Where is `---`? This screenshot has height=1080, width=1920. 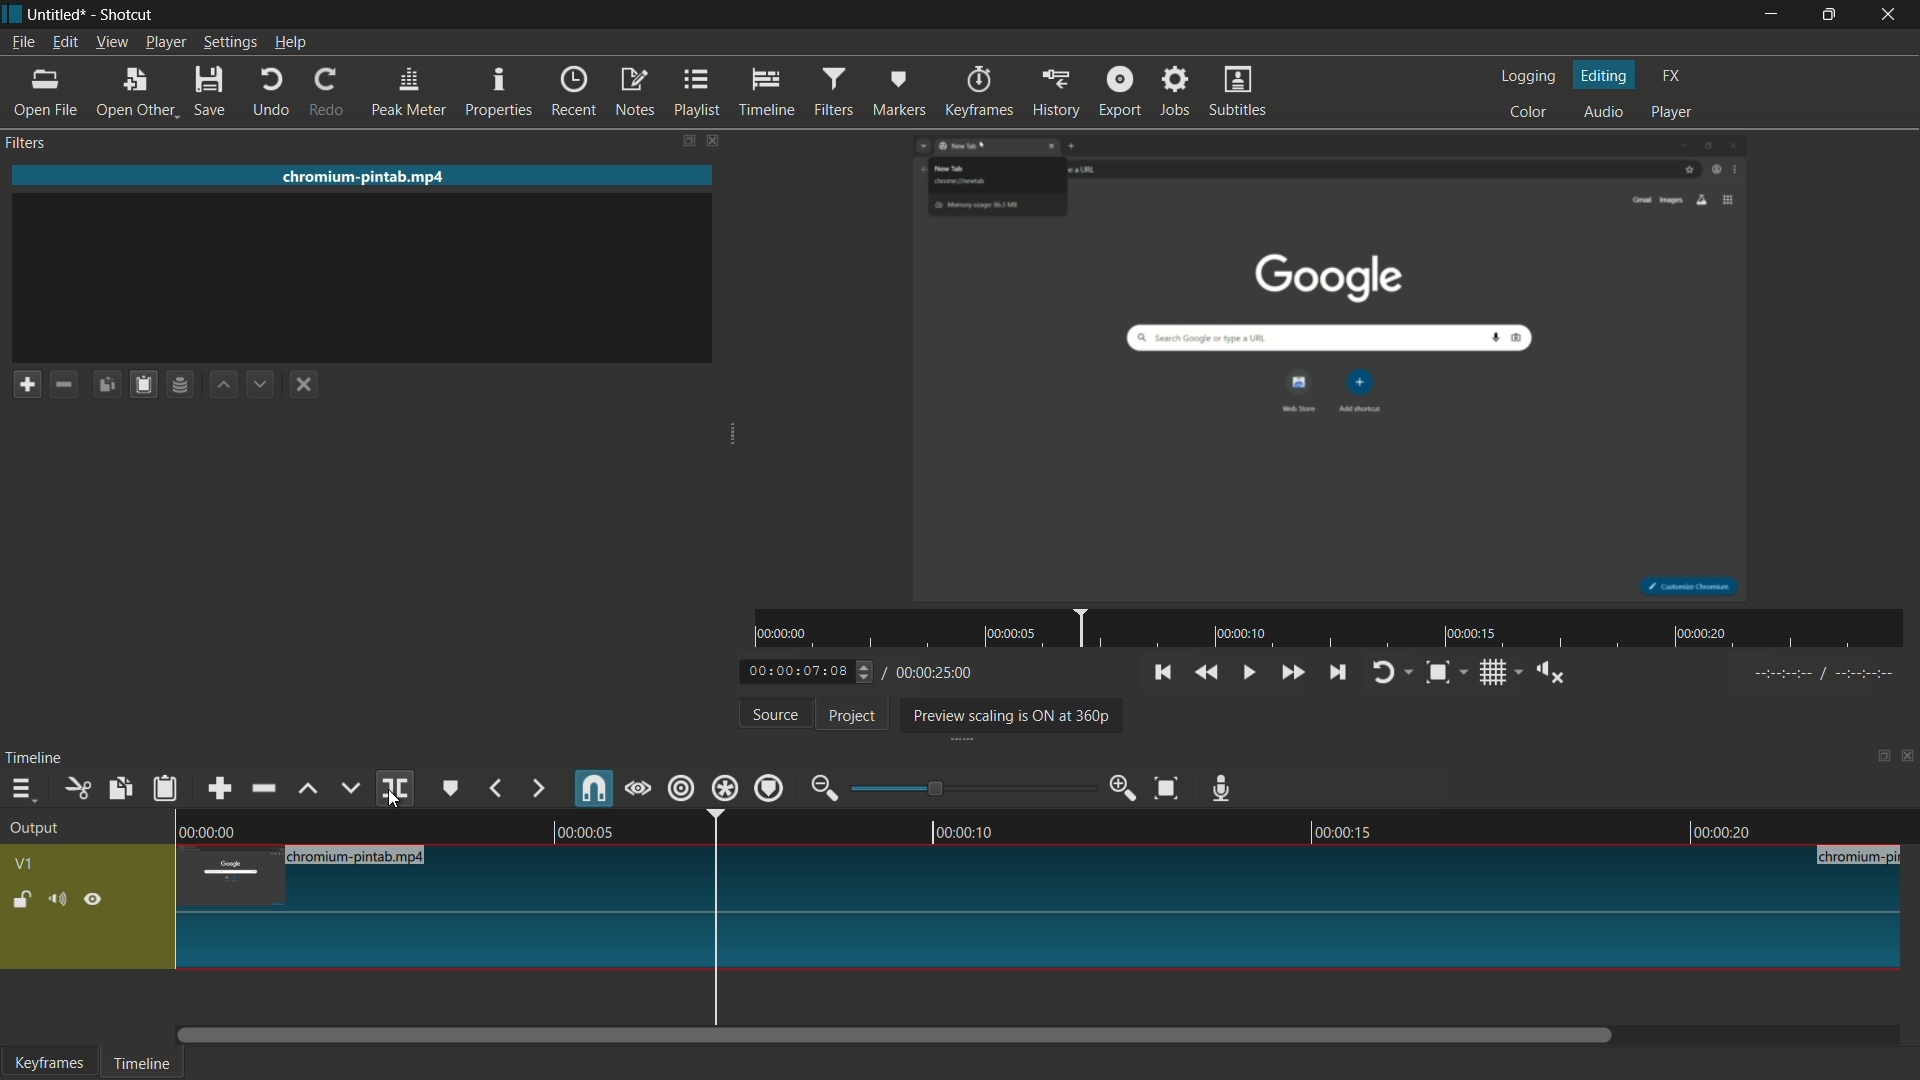
--- is located at coordinates (1822, 673).